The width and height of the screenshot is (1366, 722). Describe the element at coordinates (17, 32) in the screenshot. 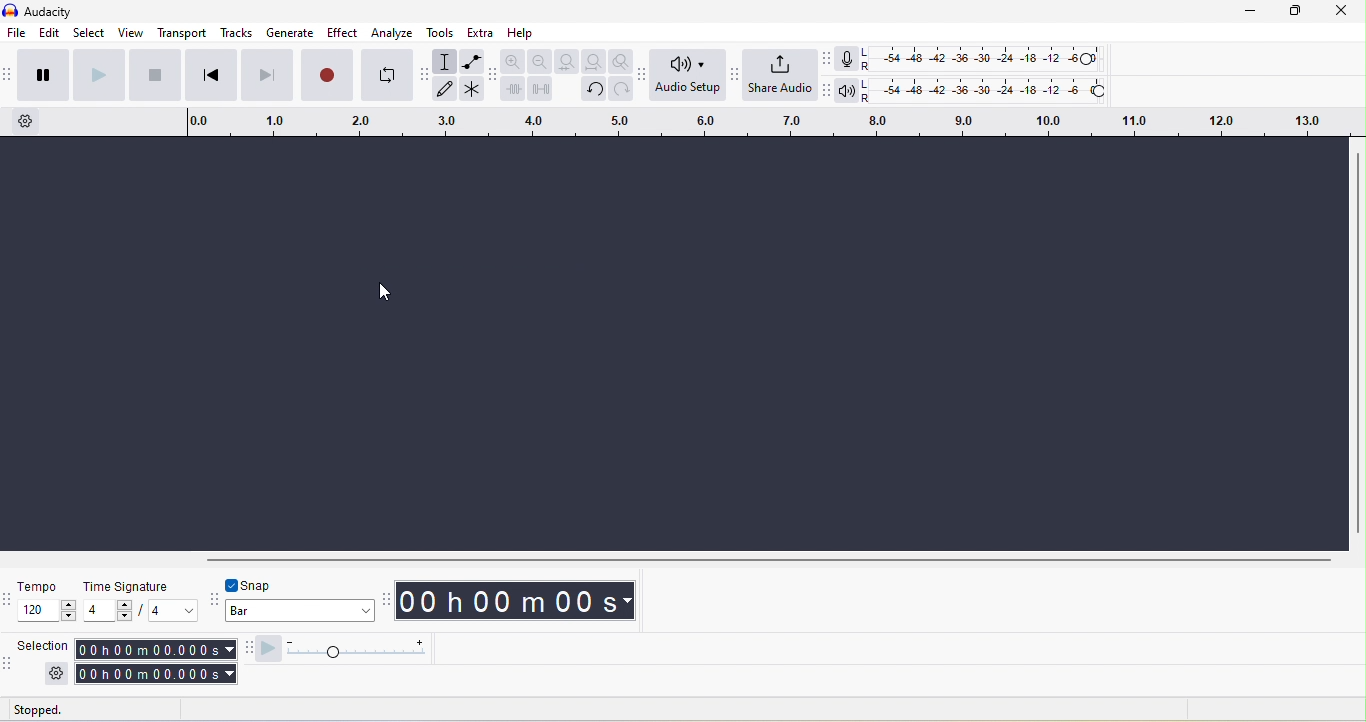

I see `file` at that location.